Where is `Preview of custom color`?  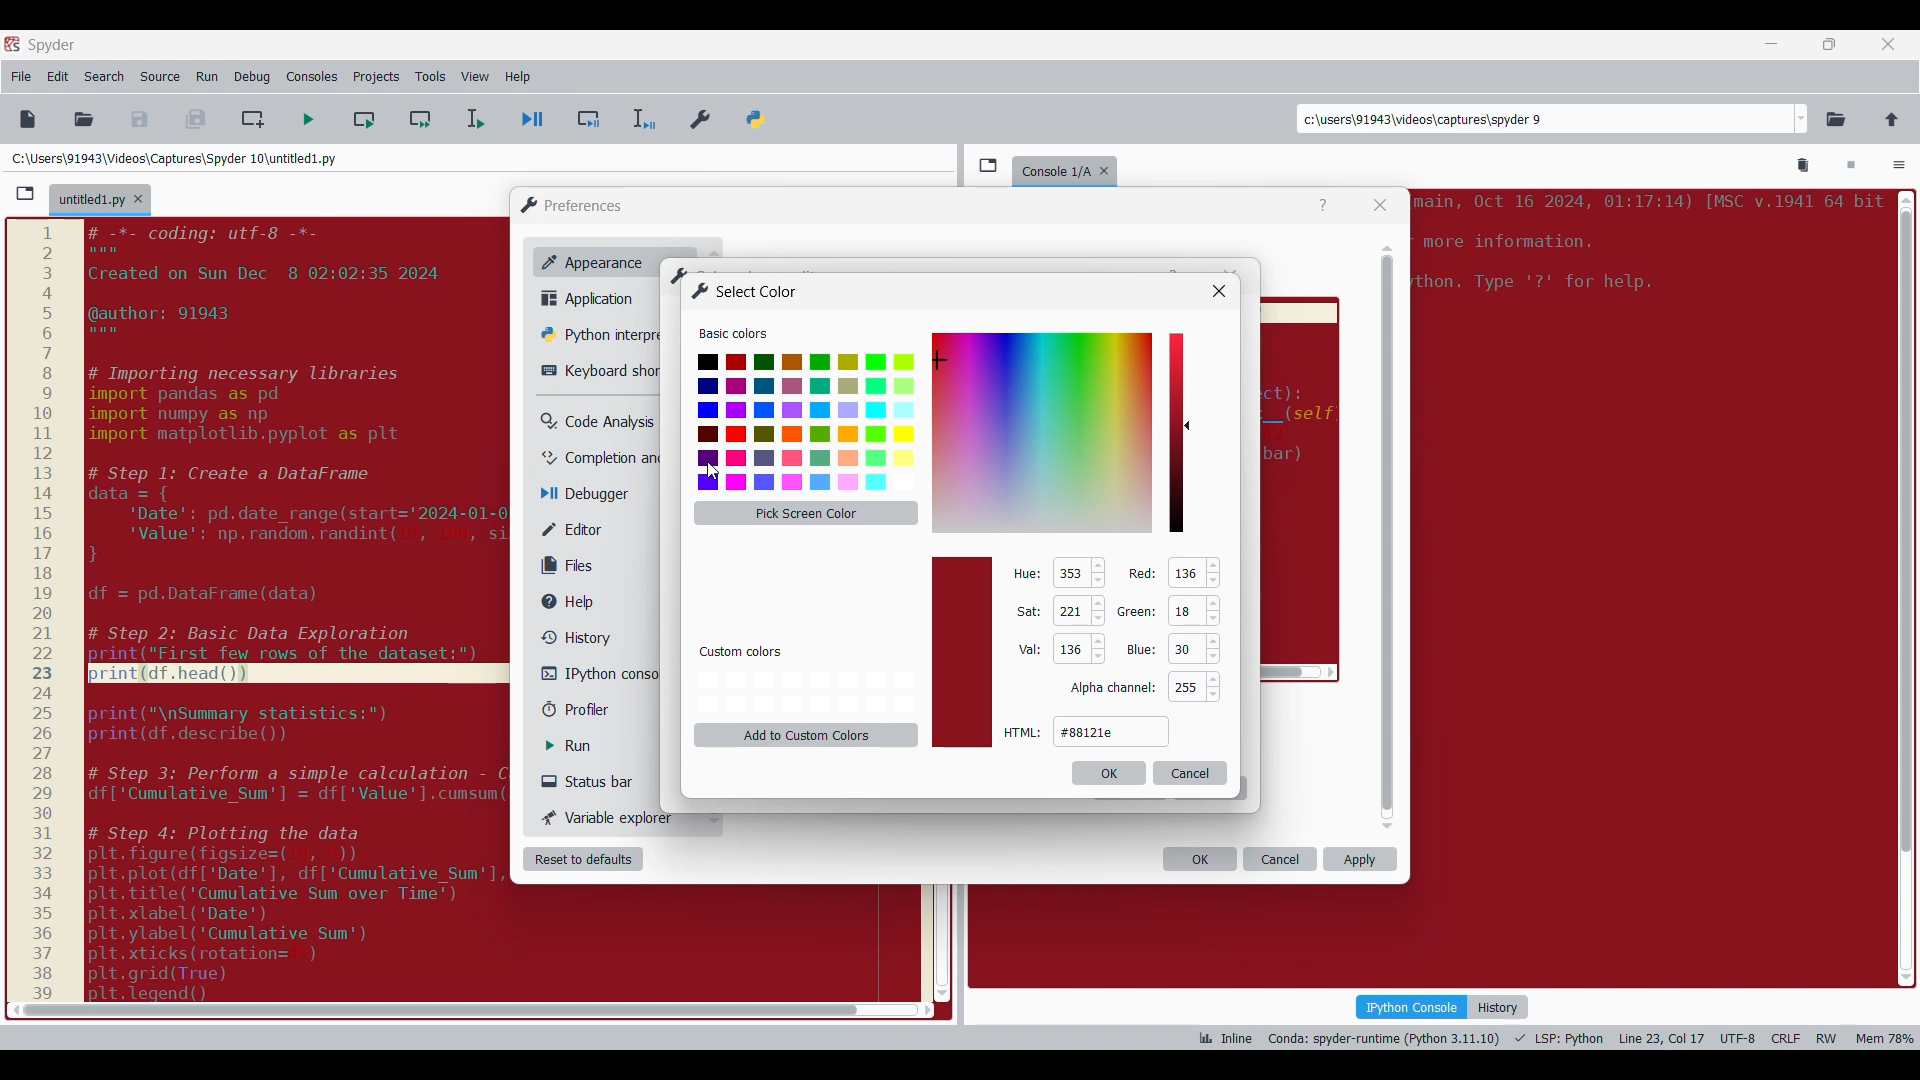
Preview of custom color is located at coordinates (962, 652).